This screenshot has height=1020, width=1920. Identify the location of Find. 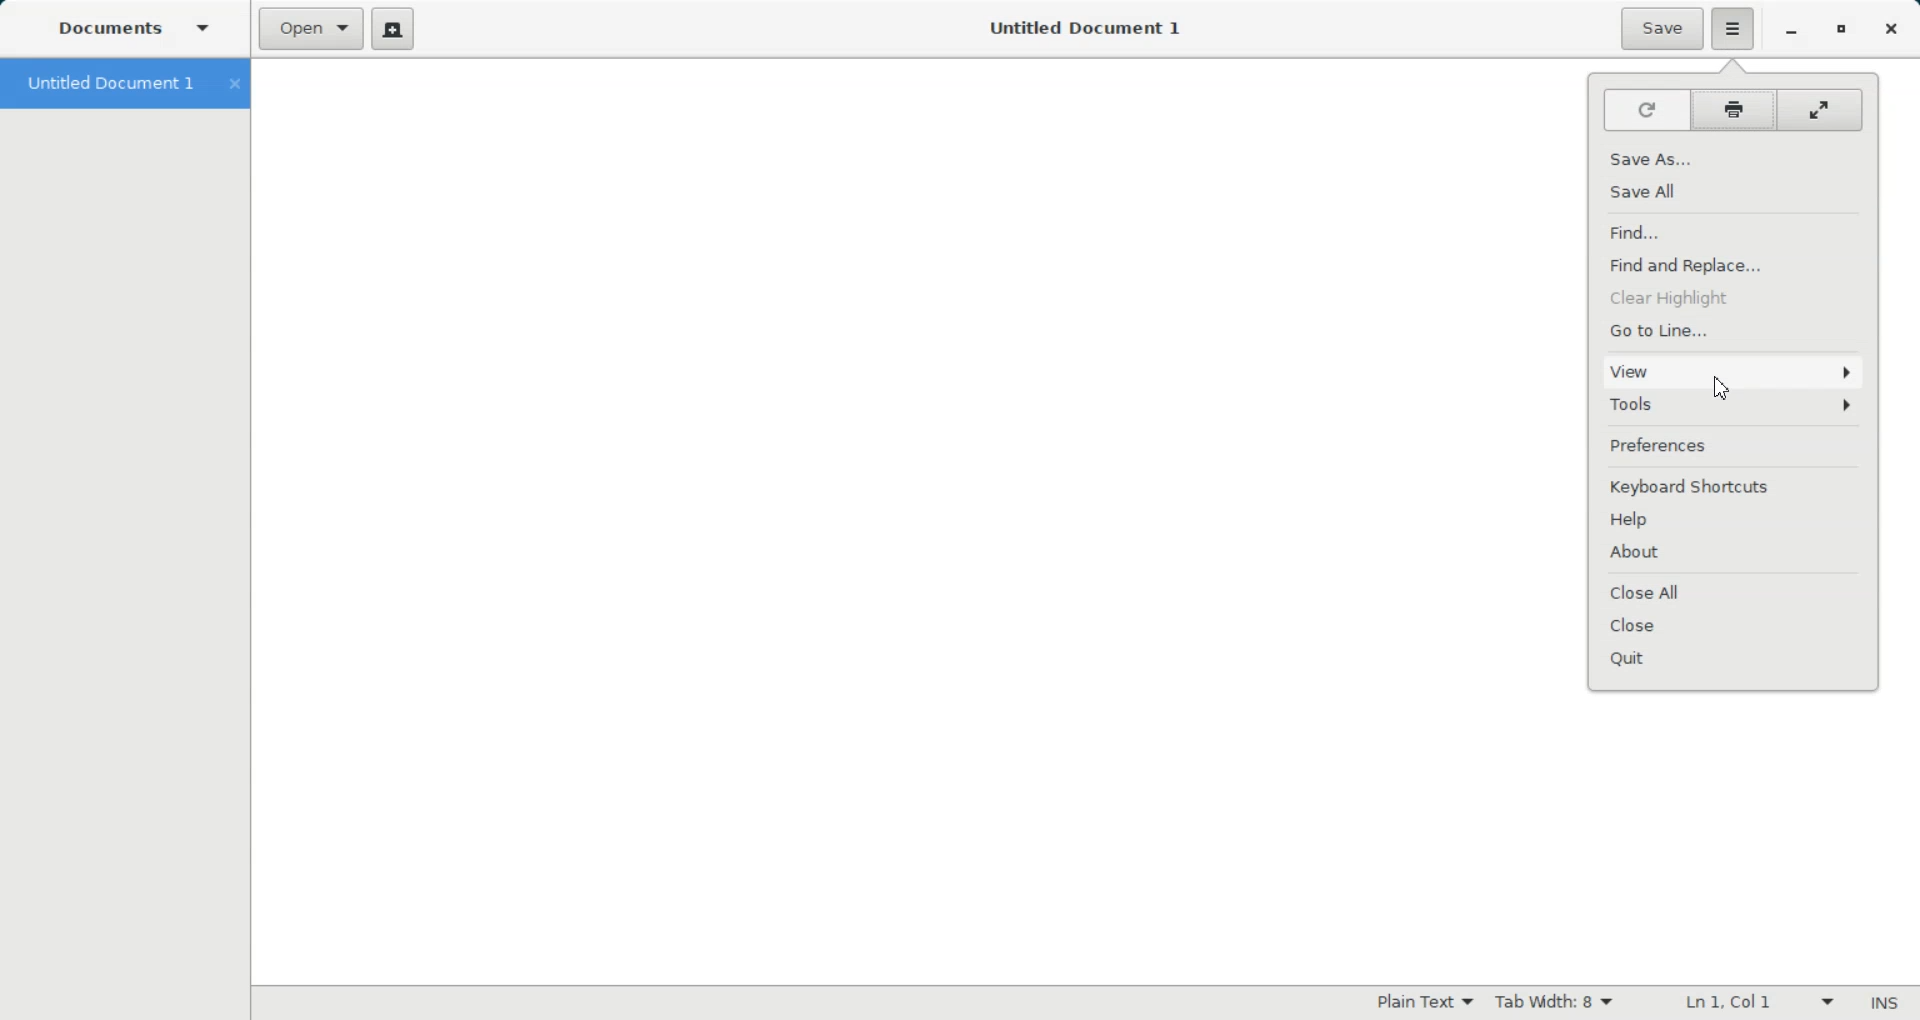
(1733, 230).